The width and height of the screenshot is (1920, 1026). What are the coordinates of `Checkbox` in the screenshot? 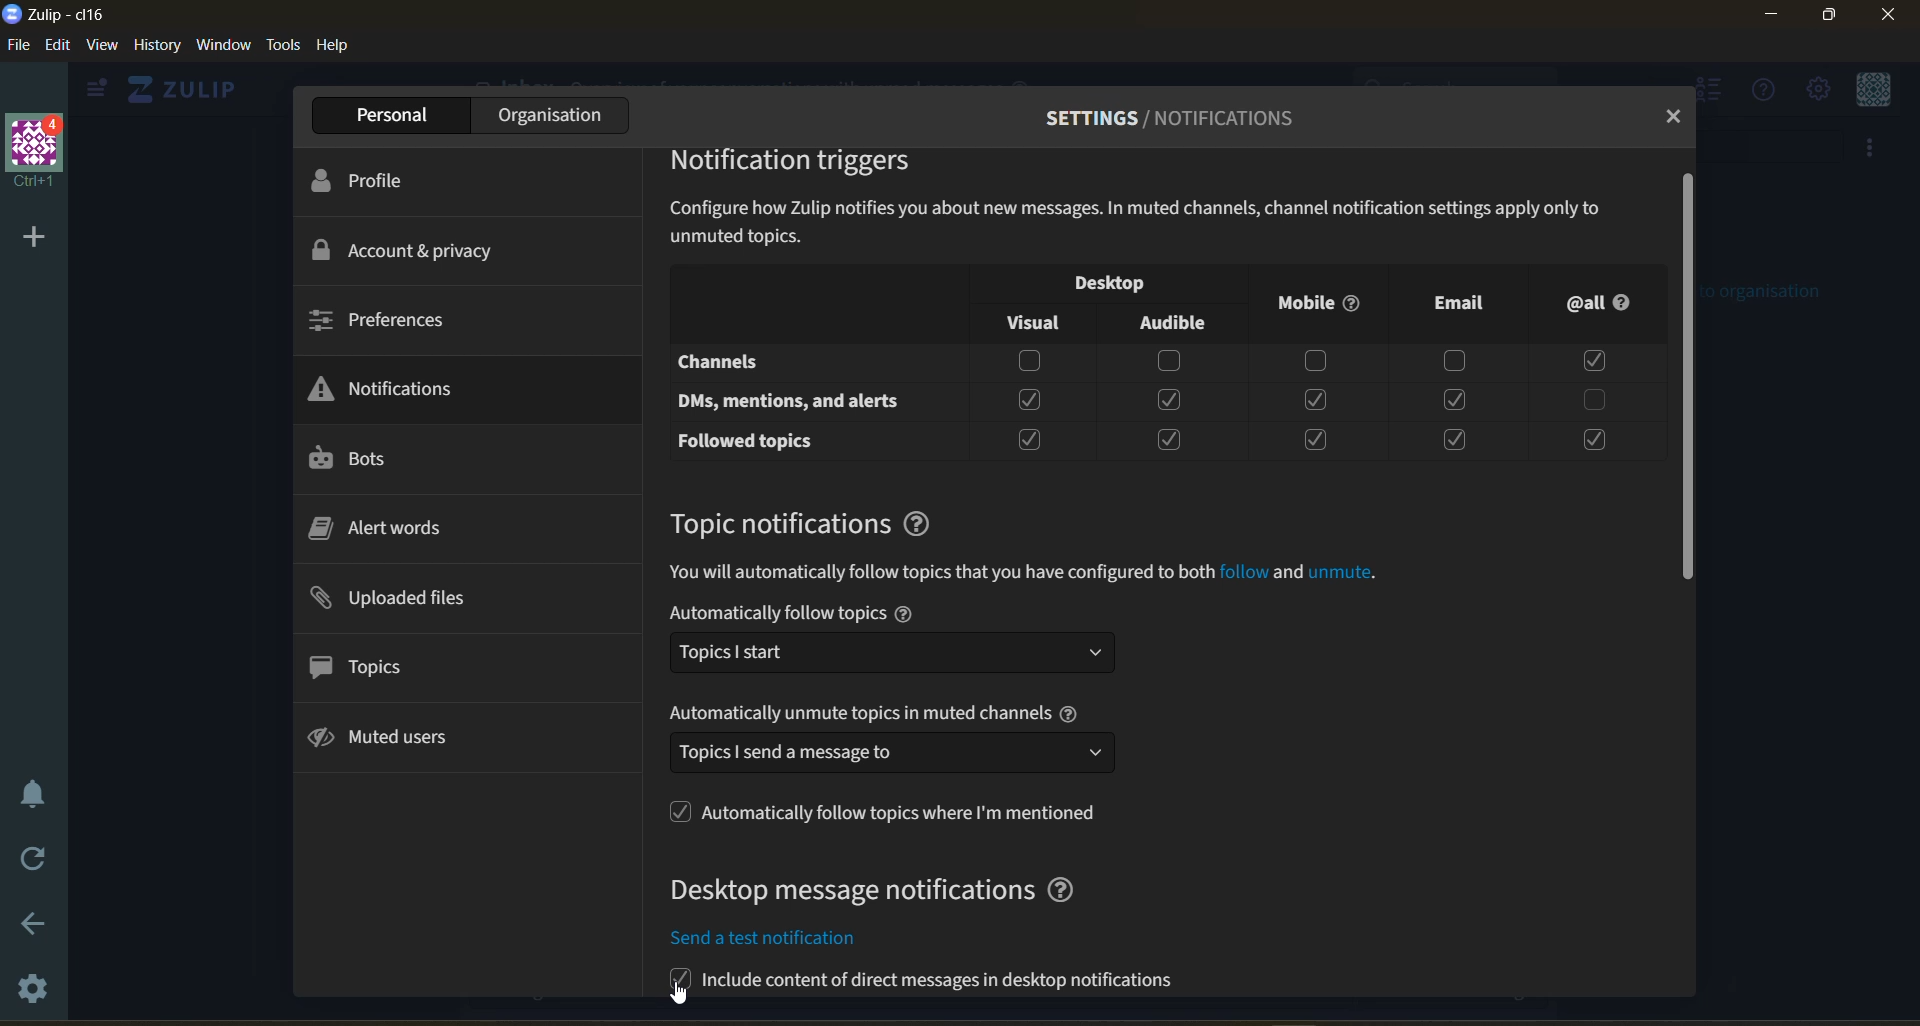 It's located at (1168, 439).